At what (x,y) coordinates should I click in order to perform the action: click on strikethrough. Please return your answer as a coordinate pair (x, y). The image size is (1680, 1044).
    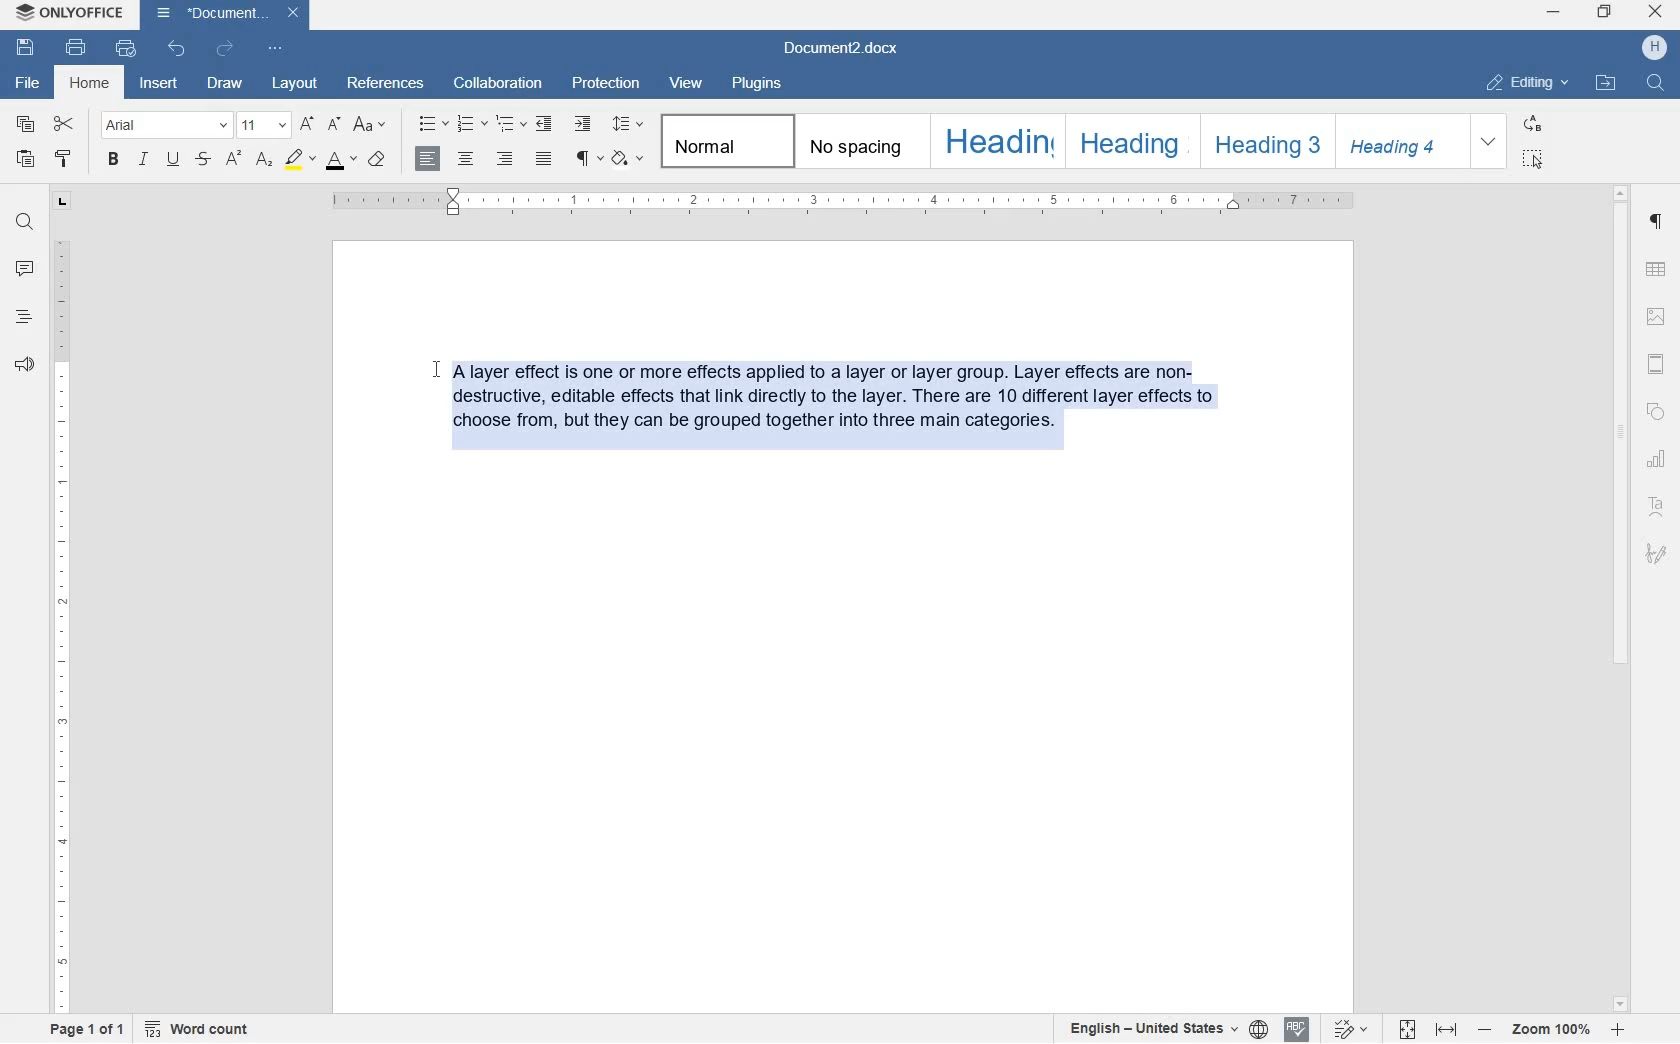
    Looking at the image, I should click on (205, 160).